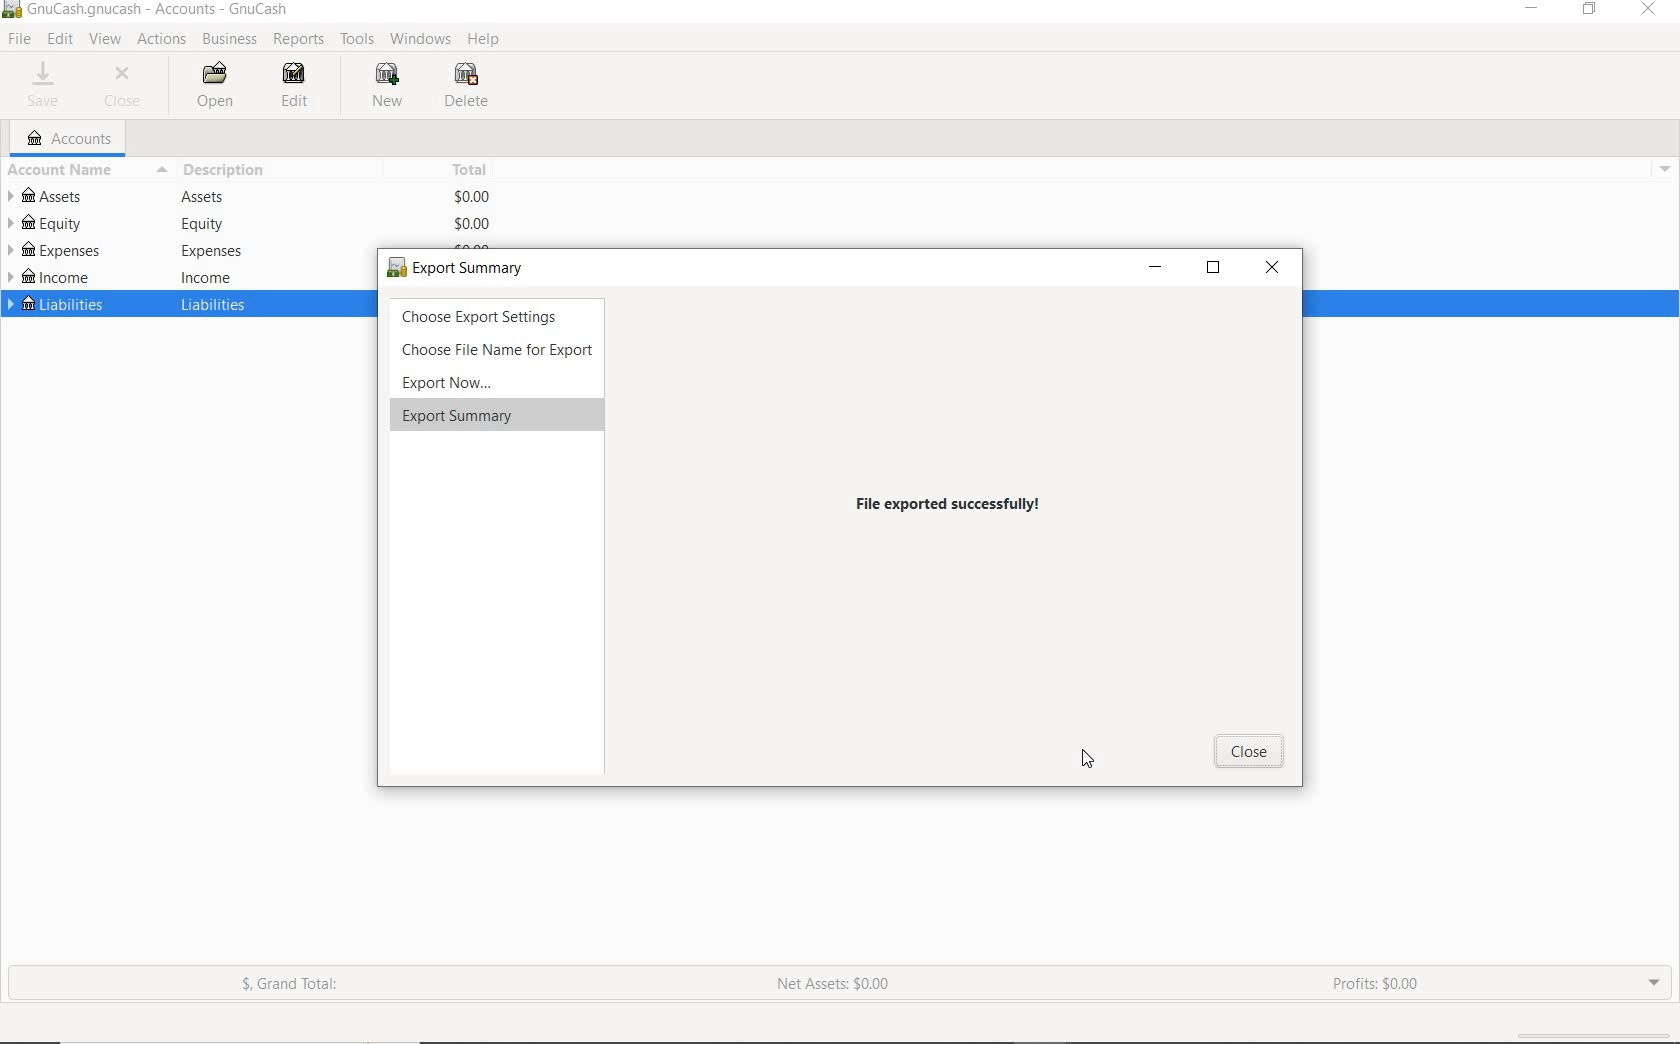 This screenshot has width=1680, height=1044. I want to click on DESCRIPTION, so click(219, 171).